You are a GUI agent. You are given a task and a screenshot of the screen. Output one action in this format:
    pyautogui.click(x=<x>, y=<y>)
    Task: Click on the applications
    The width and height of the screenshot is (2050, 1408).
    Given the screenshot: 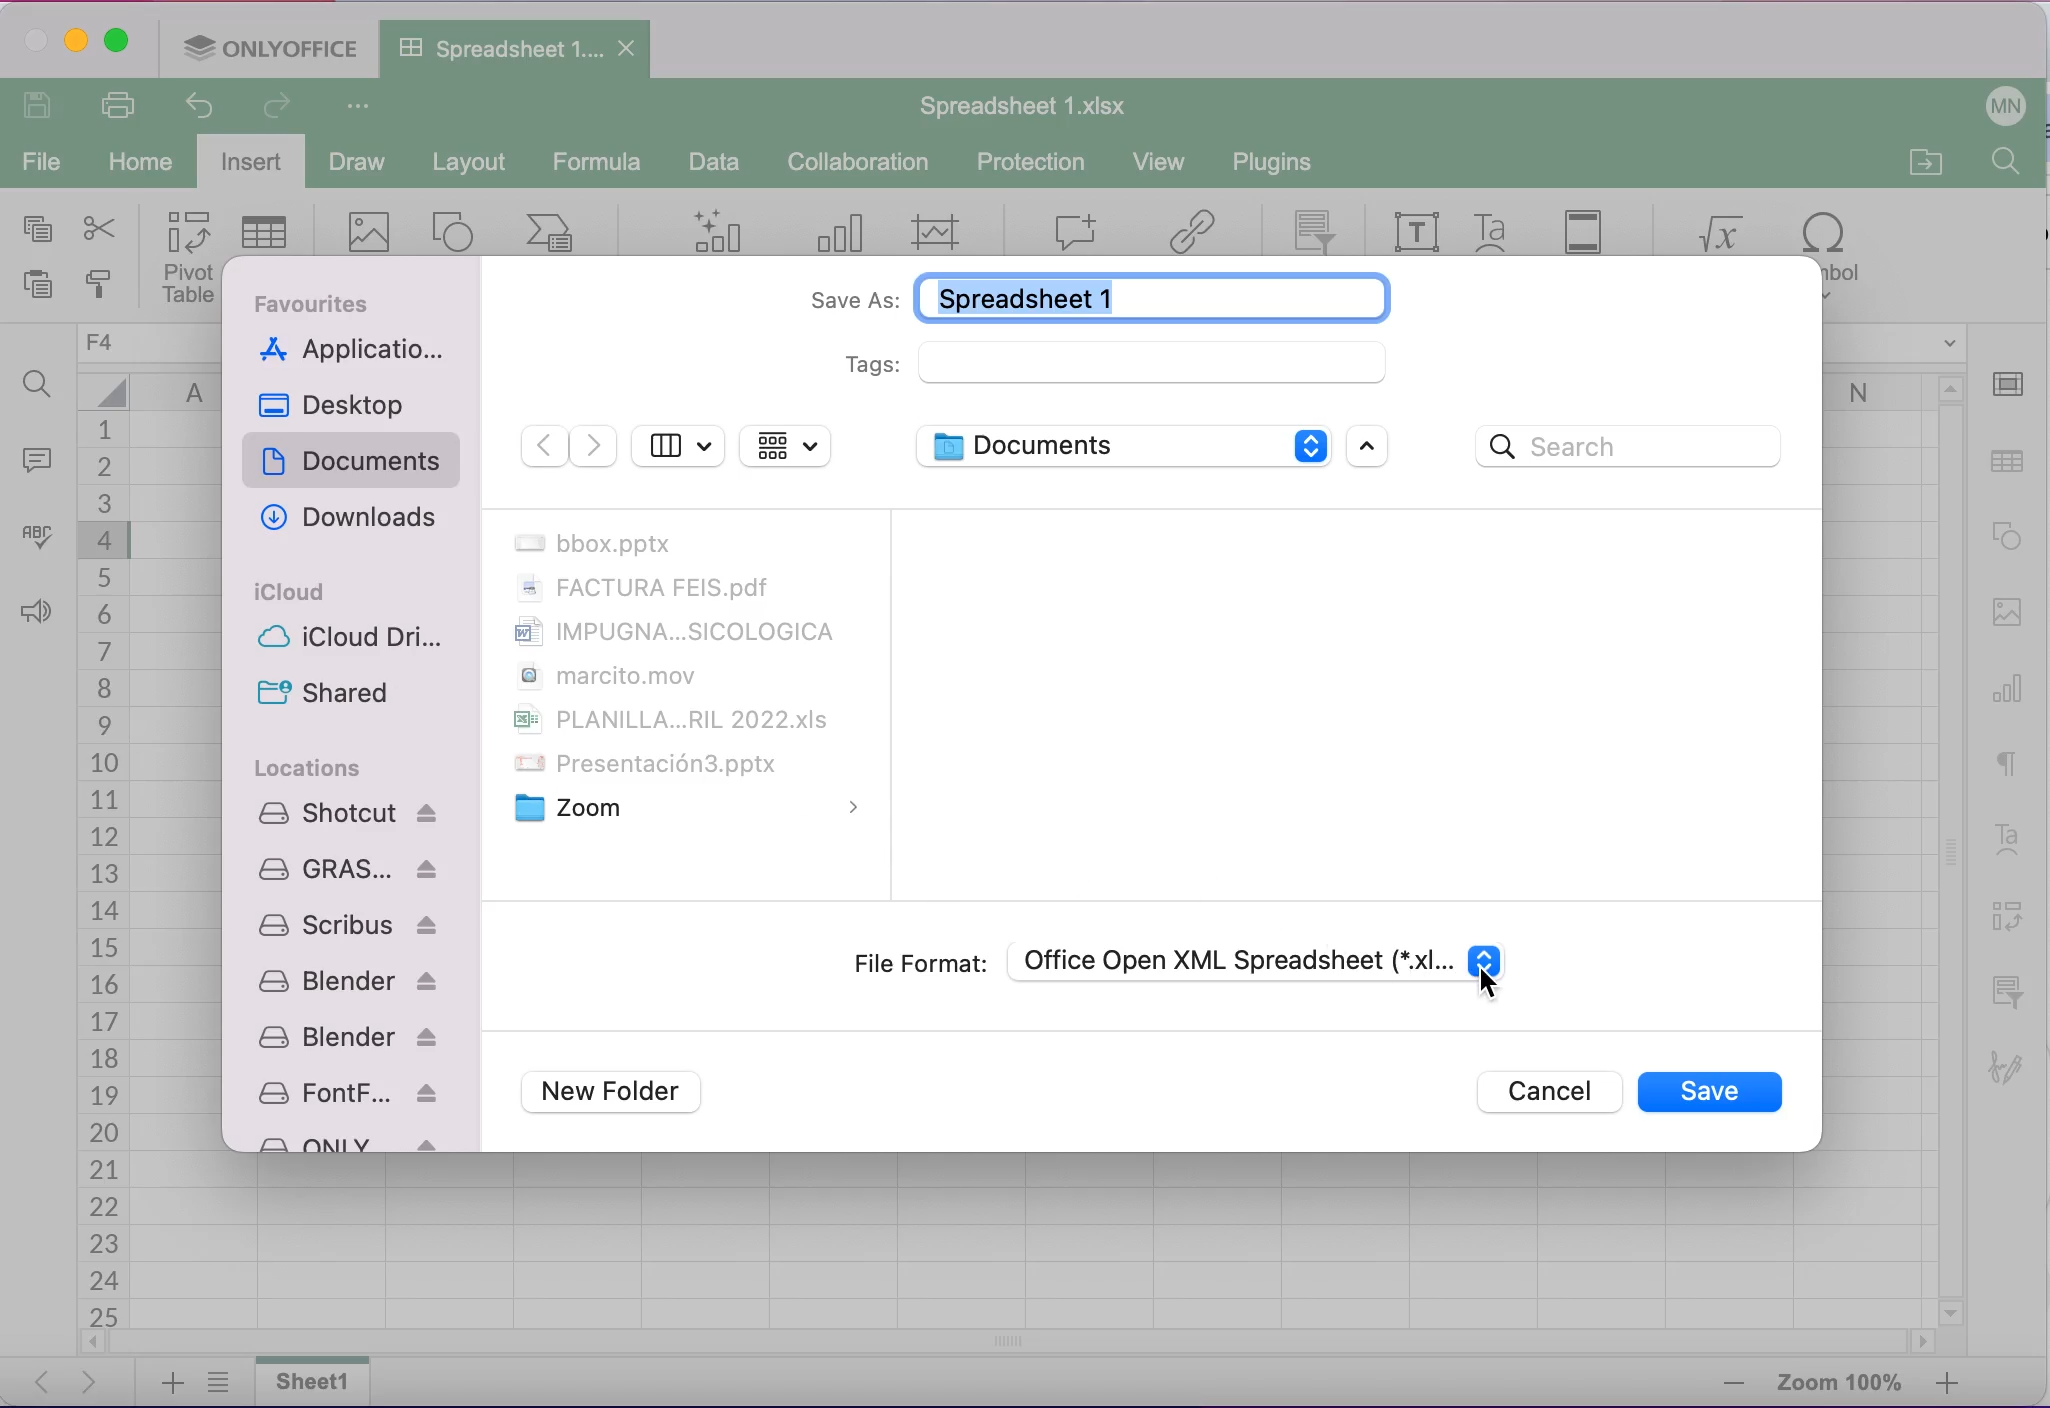 What is the action you would take?
    pyautogui.click(x=356, y=352)
    